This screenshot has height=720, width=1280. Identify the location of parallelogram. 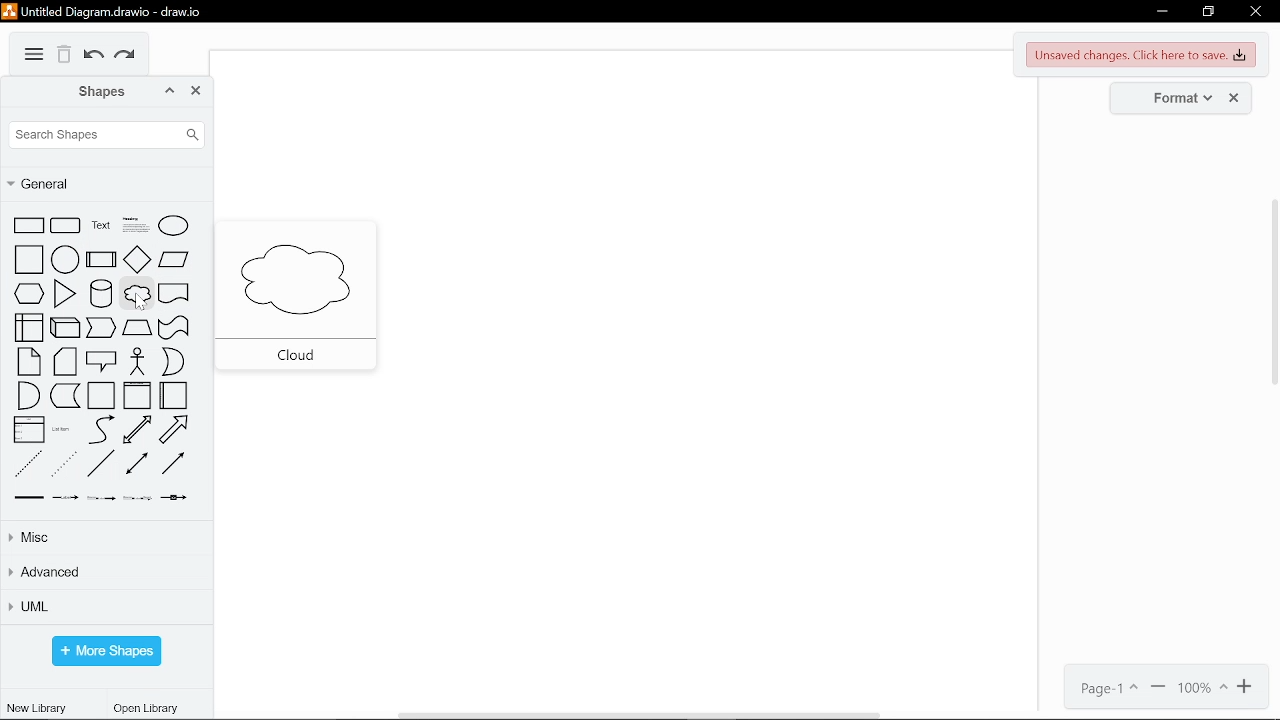
(173, 263).